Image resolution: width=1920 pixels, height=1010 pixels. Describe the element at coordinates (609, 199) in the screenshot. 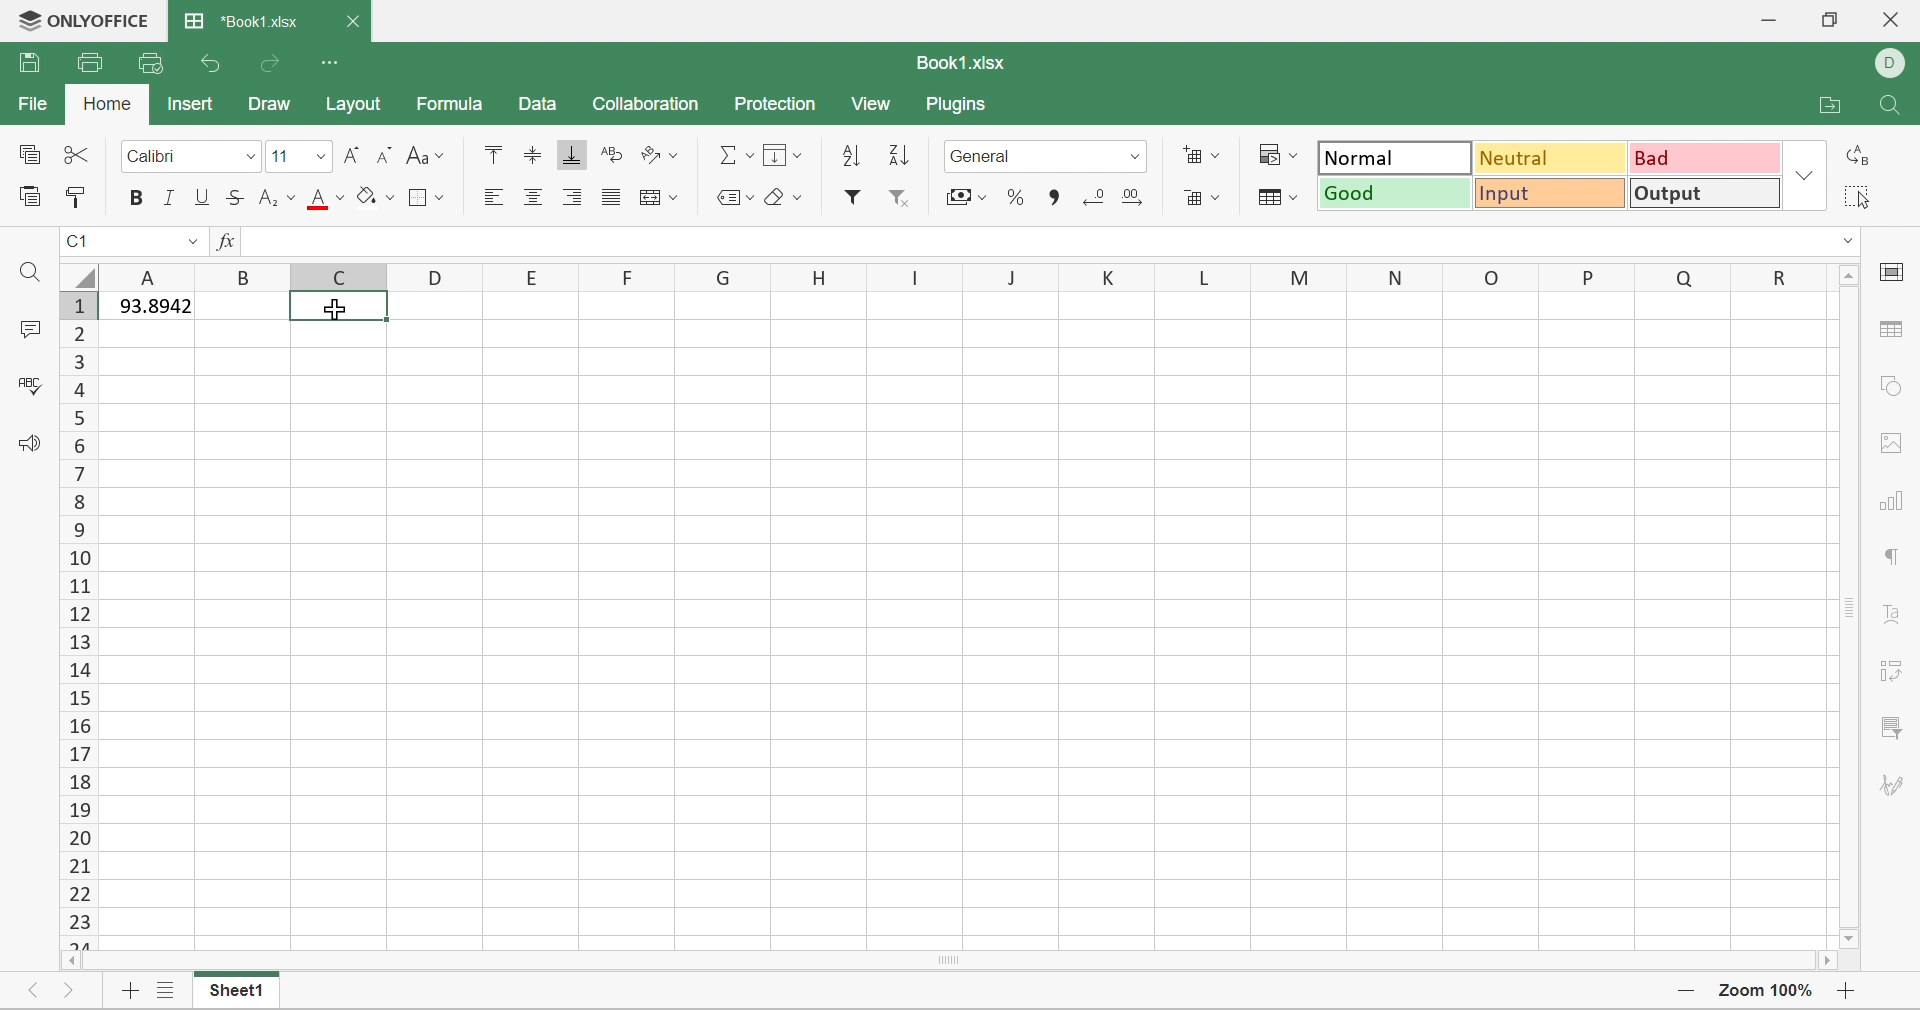

I see `Justified` at that location.